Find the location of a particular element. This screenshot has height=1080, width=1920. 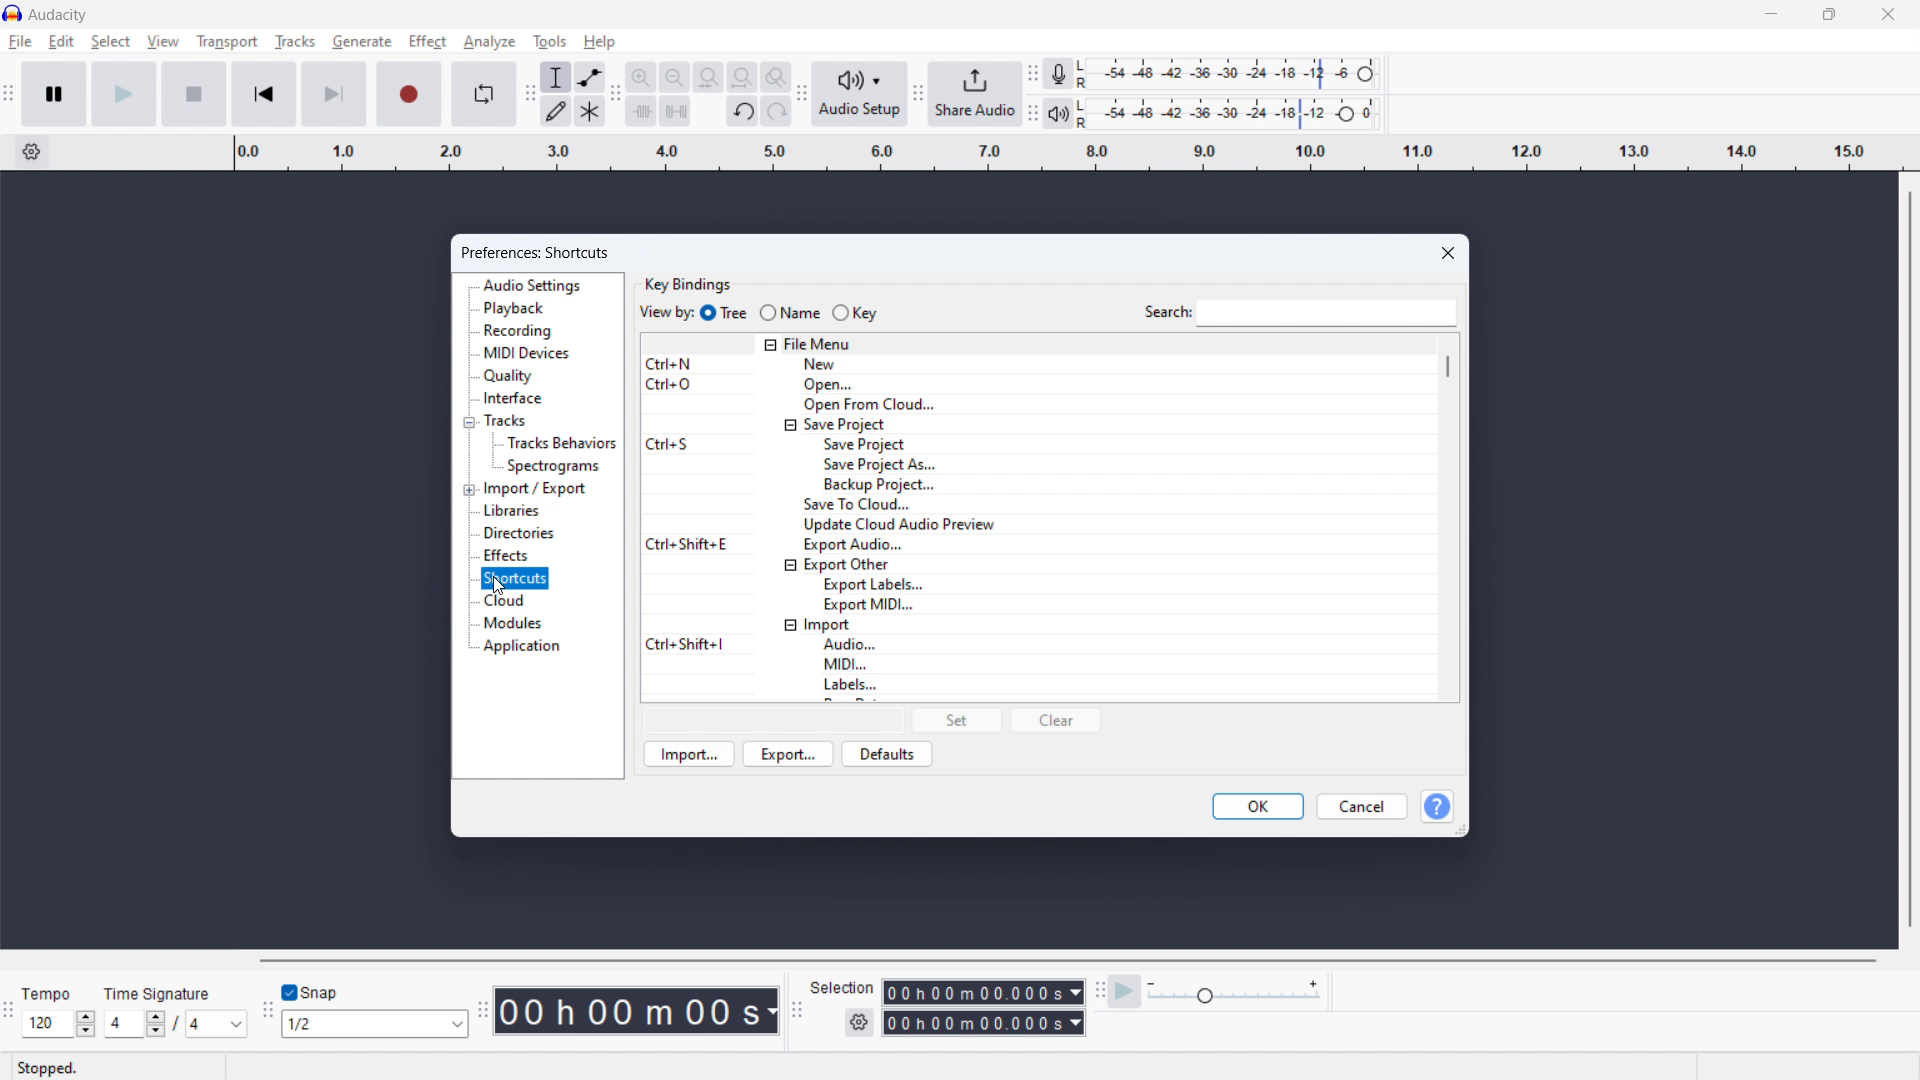

Input set tempo manually is located at coordinates (47, 1024).